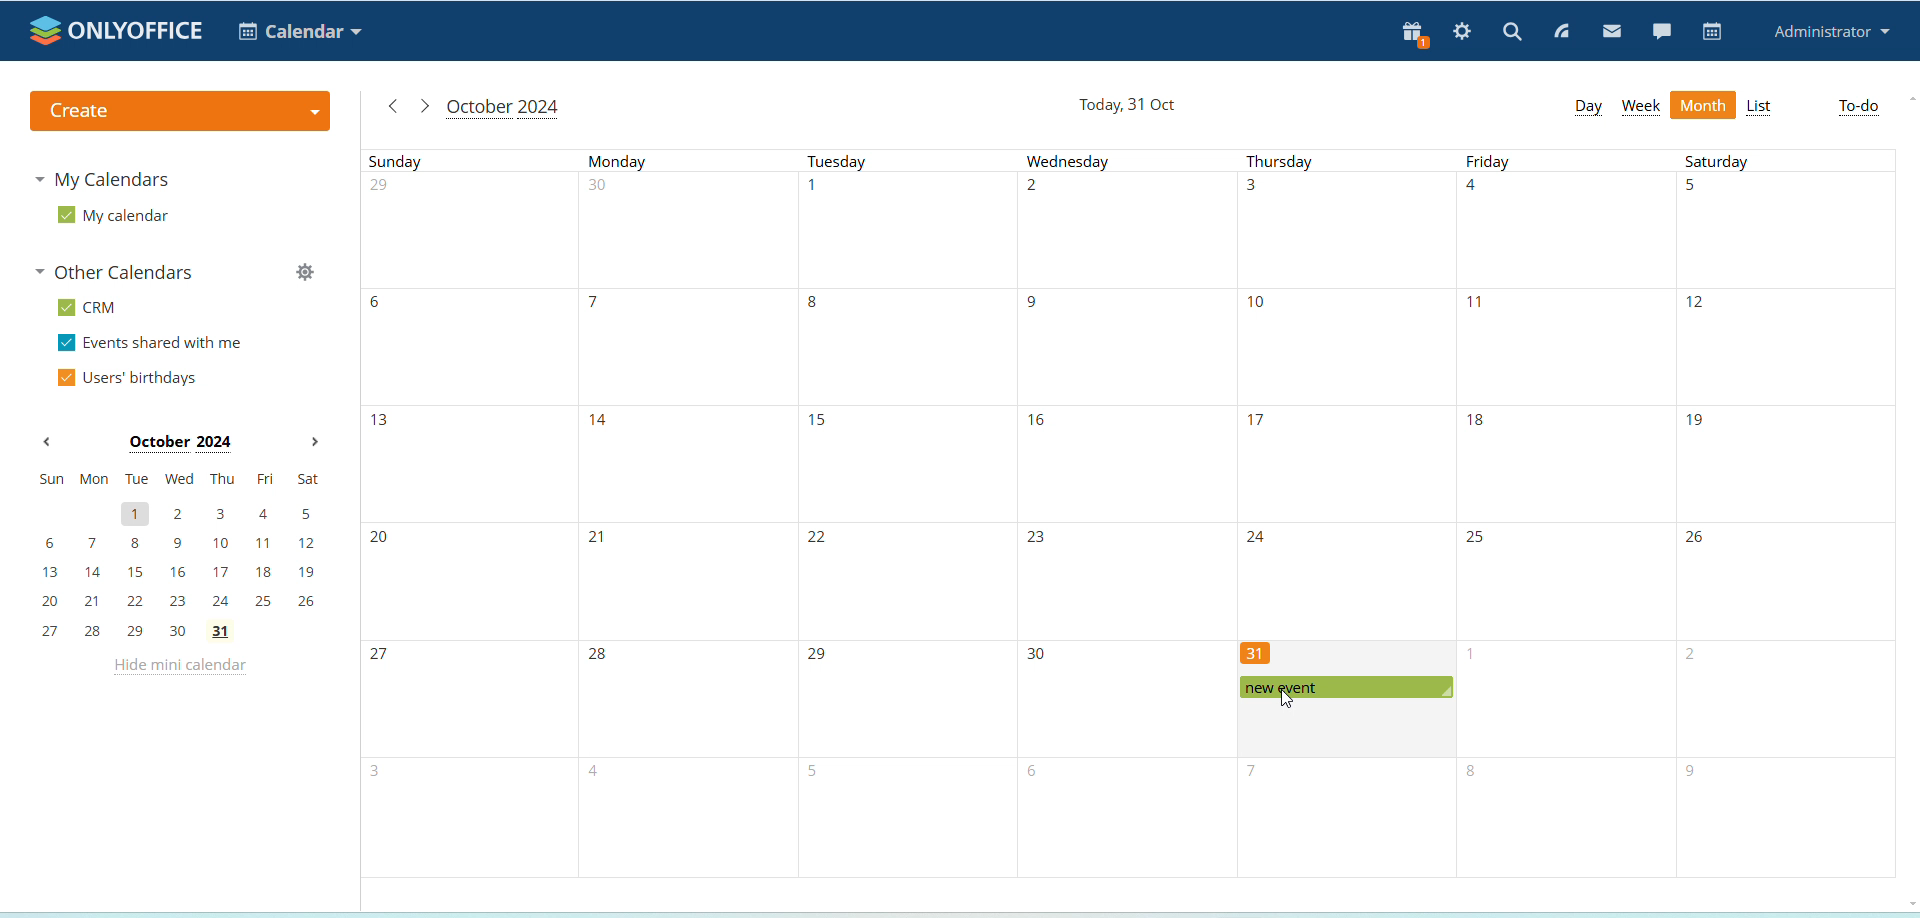 This screenshot has height=918, width=1920. I want to click on week view, so click(1641, 107).